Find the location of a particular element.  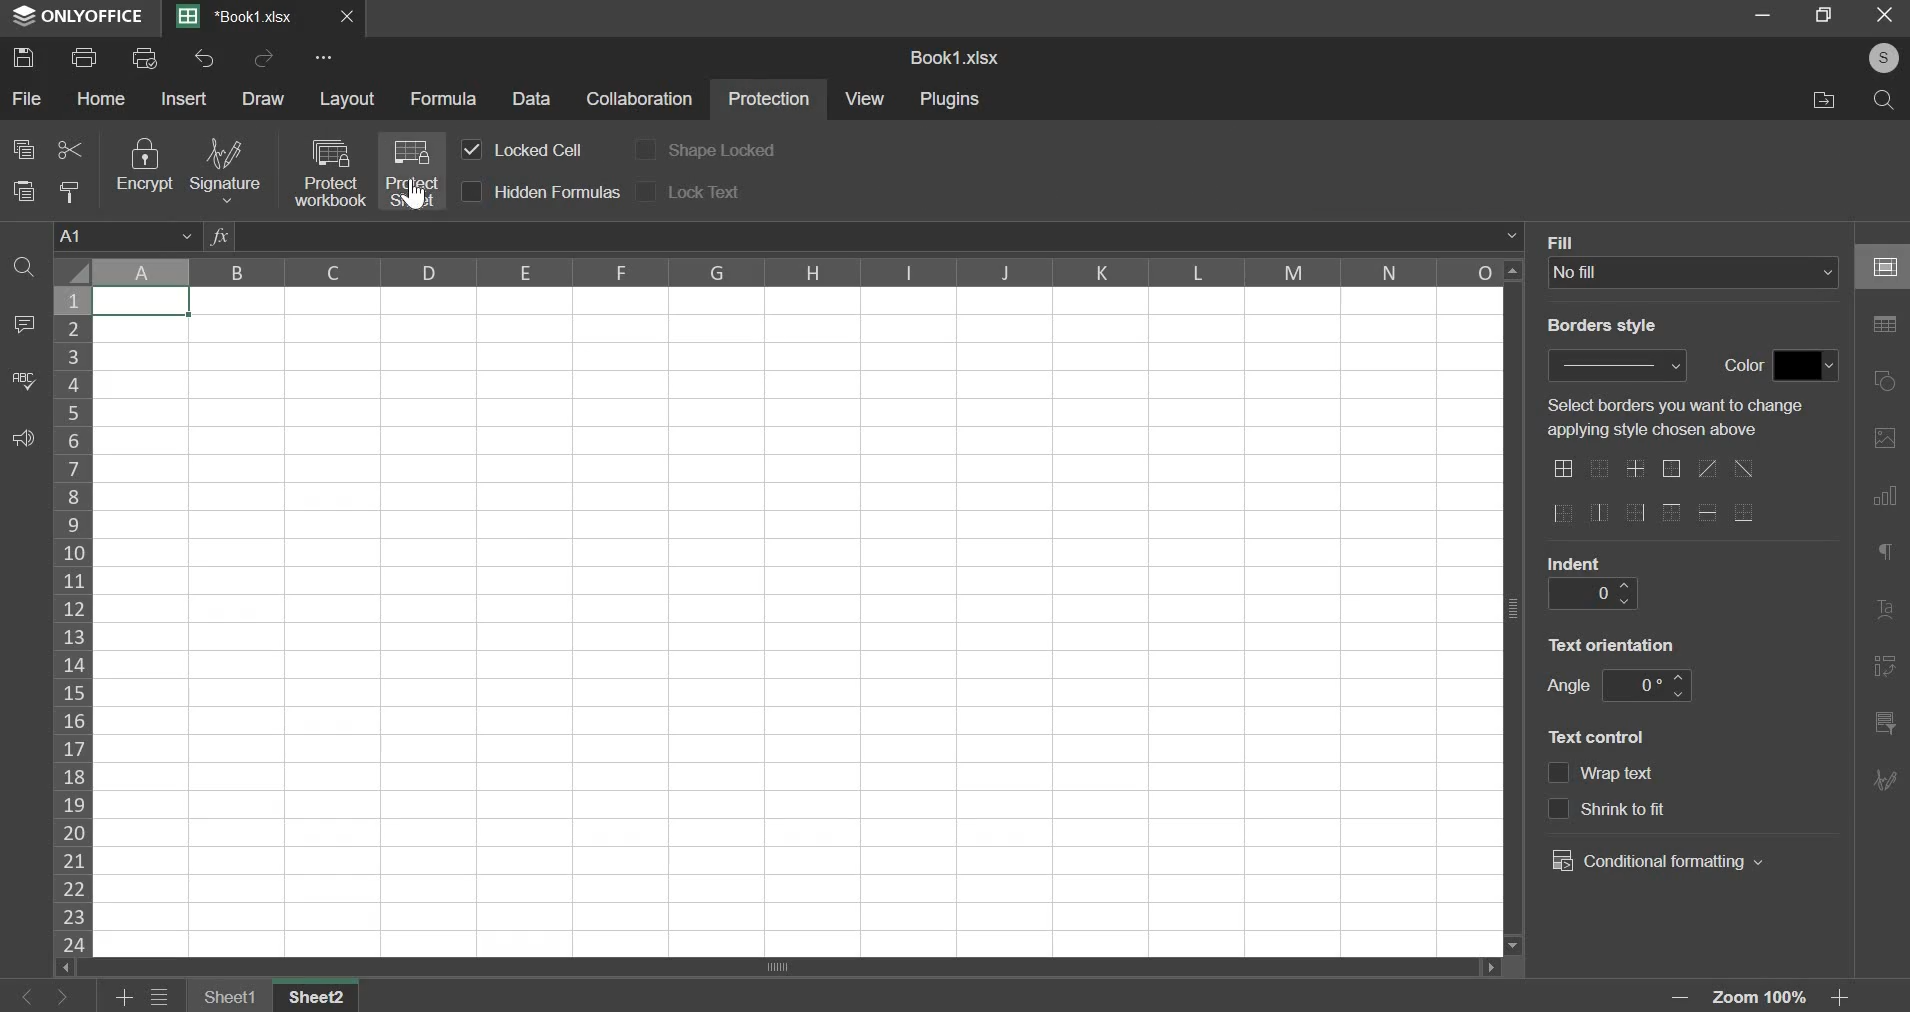

right side bar is located at coordinates (1887, 325).